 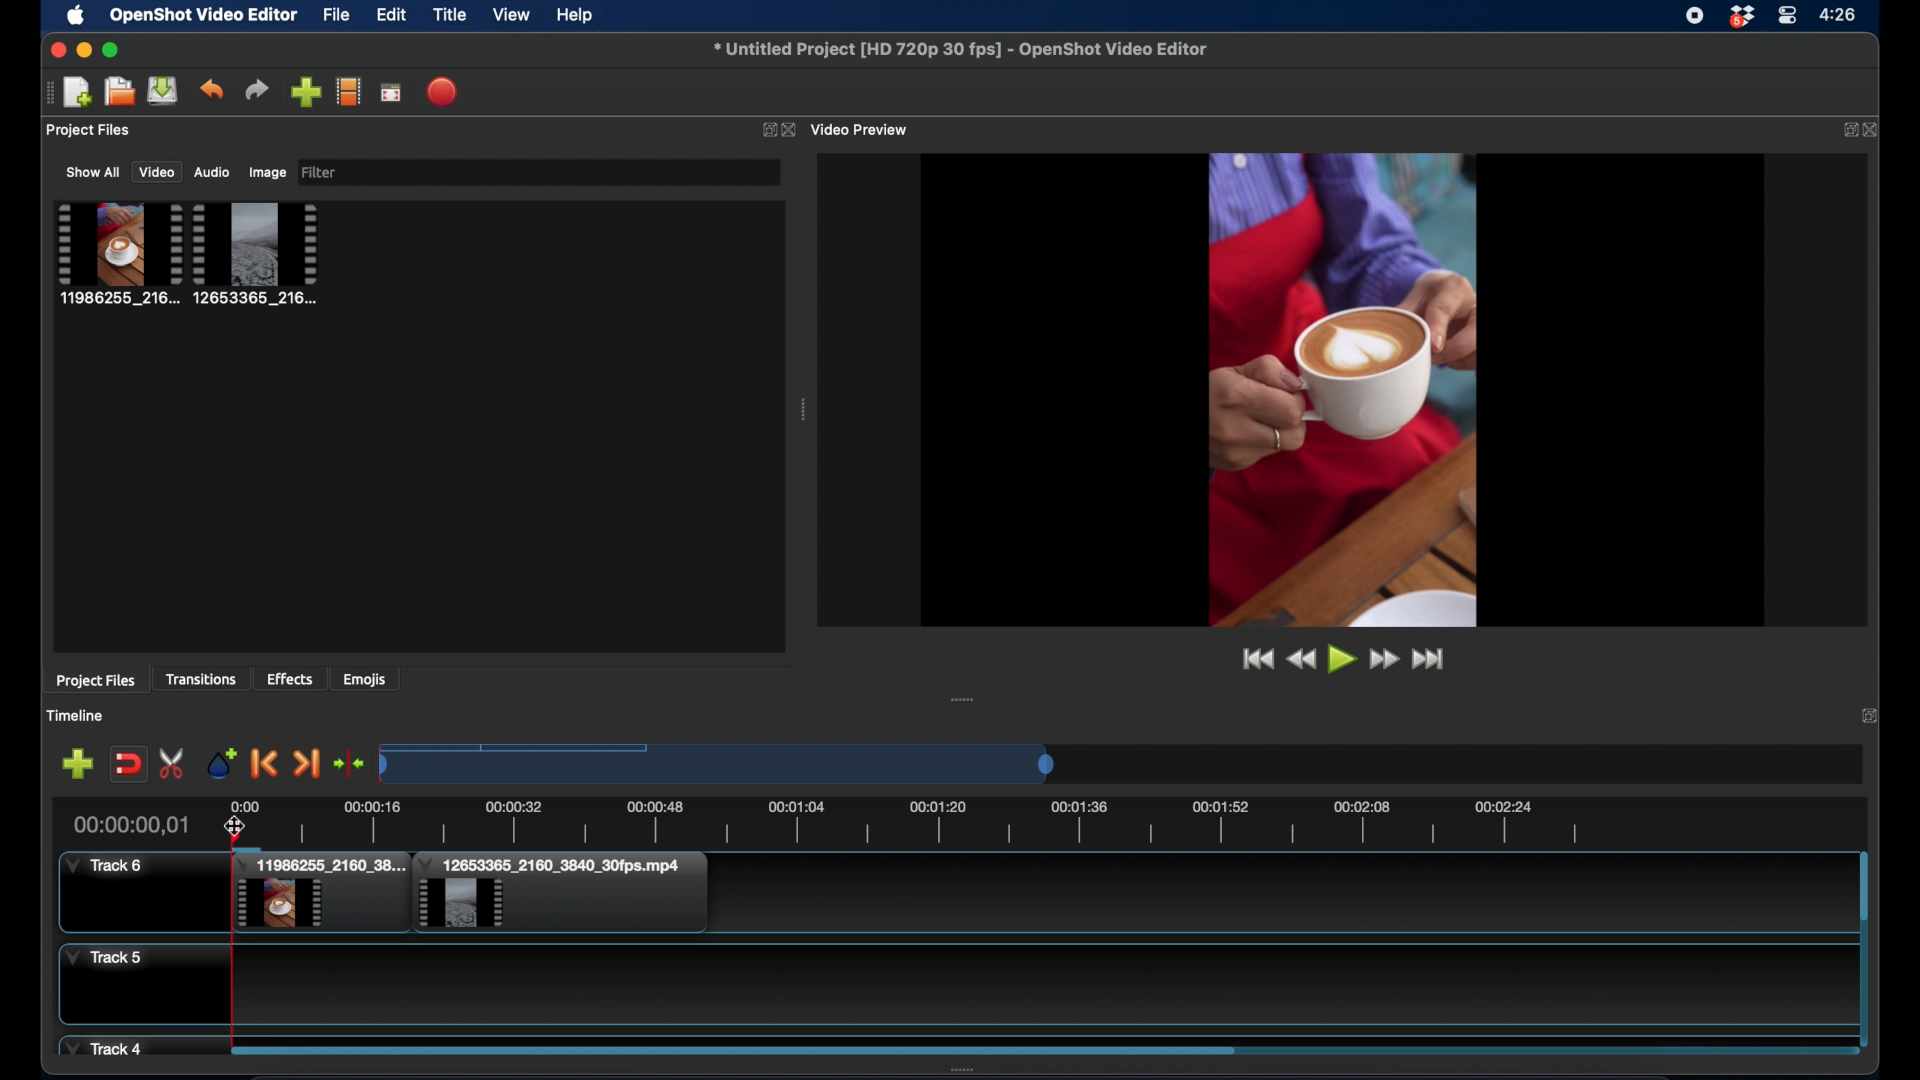 I want to click on drag handle, so click(x=47, y=91).